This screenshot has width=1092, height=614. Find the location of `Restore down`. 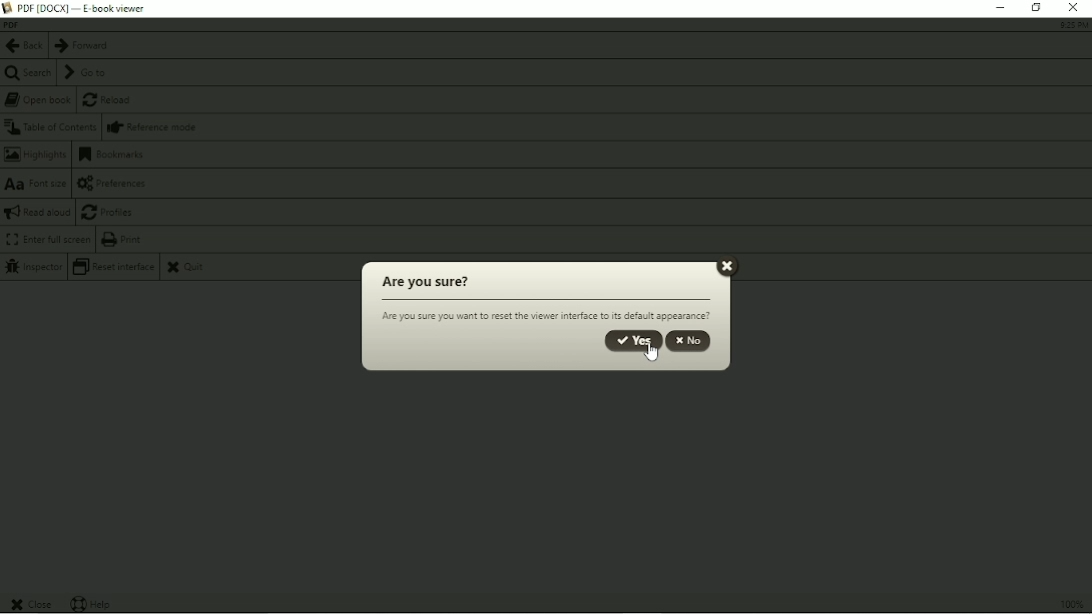

Restore down is located at coordinates (1037, 8).